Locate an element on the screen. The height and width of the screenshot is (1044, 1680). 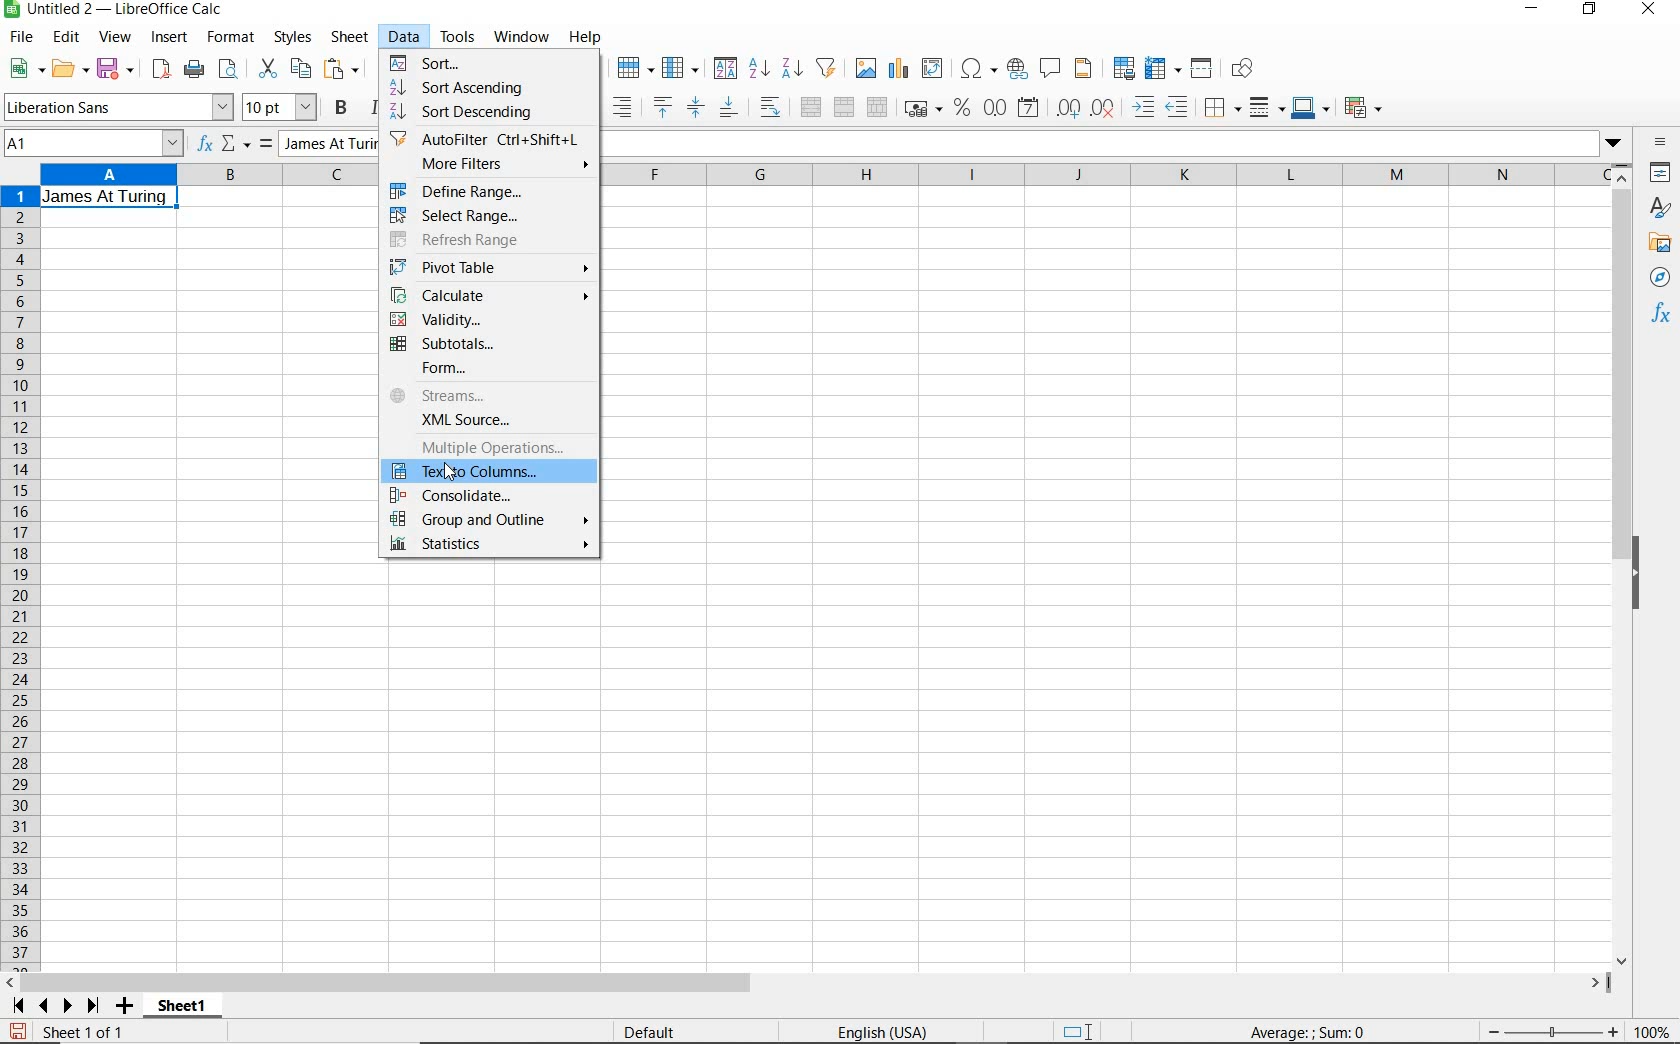
split window is located at coordinates (1203, 69).